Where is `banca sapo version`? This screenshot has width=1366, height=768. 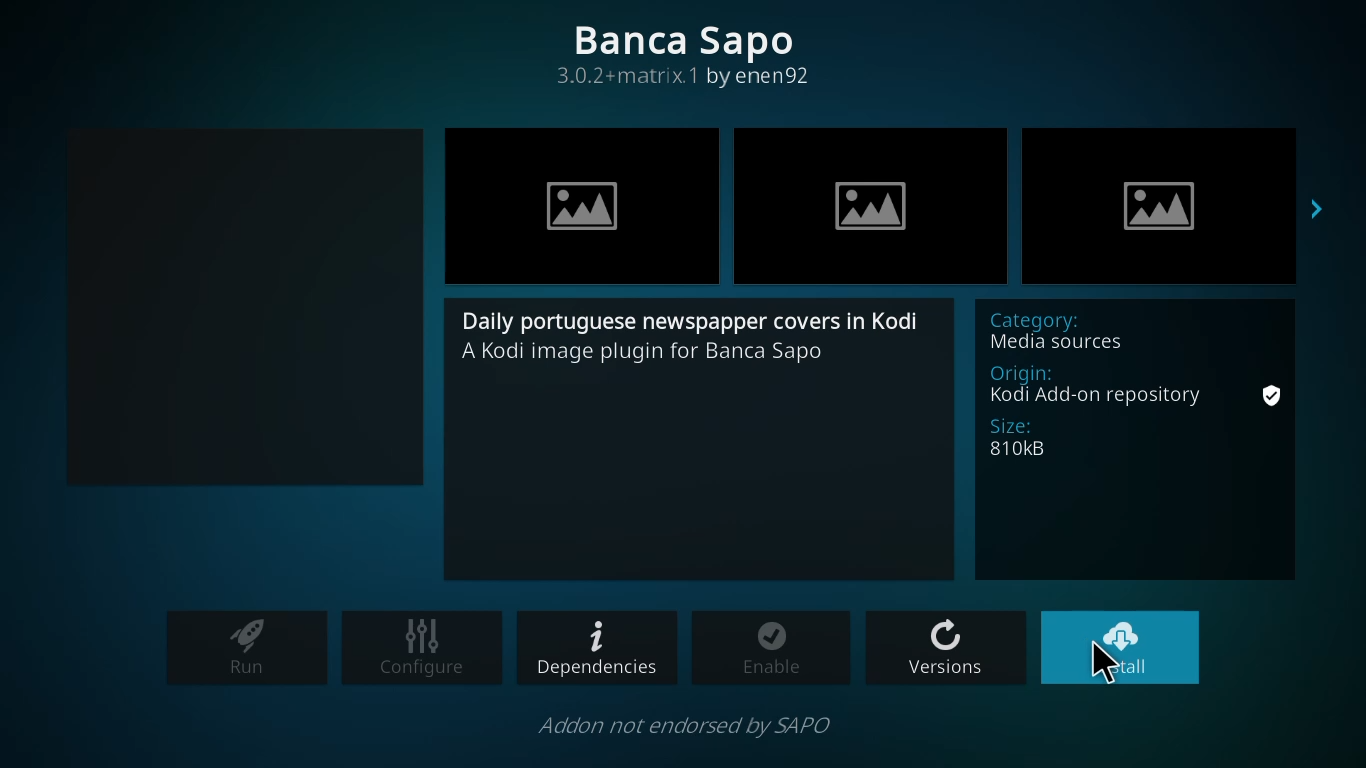
banca sapo version is located at coordinates (690, 53).